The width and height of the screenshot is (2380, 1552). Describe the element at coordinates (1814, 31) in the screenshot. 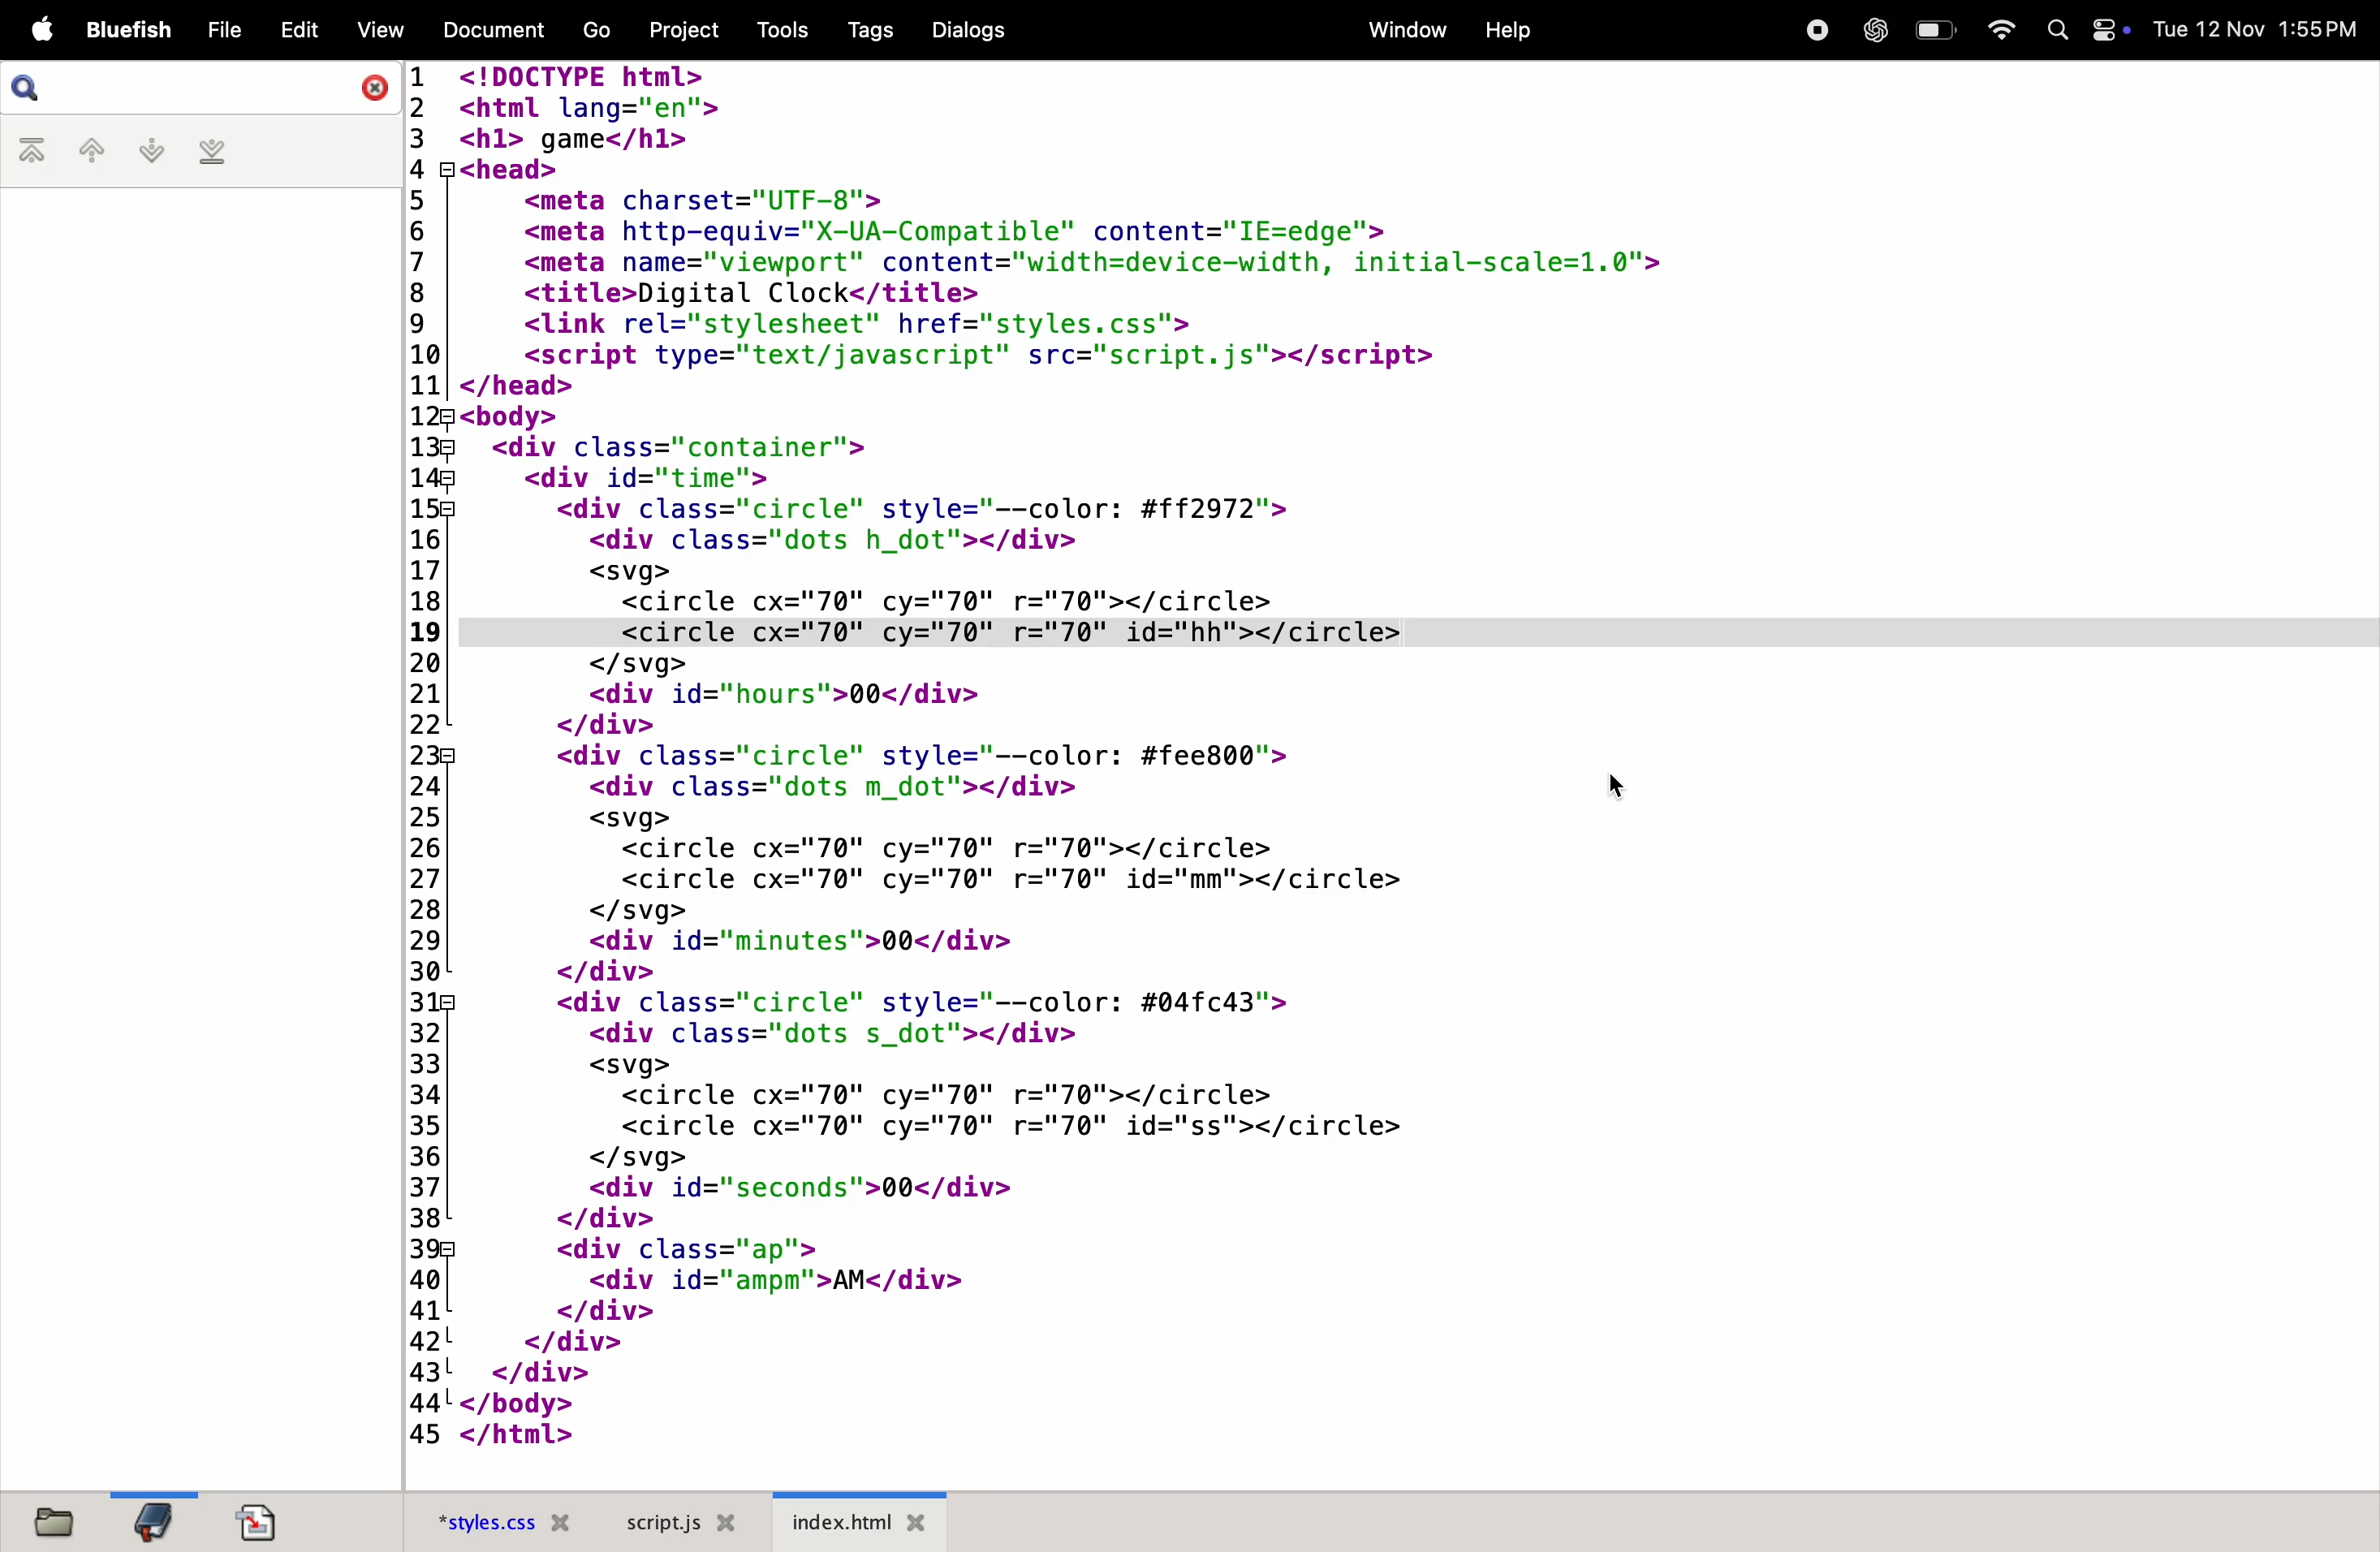

I see `record` at that location.